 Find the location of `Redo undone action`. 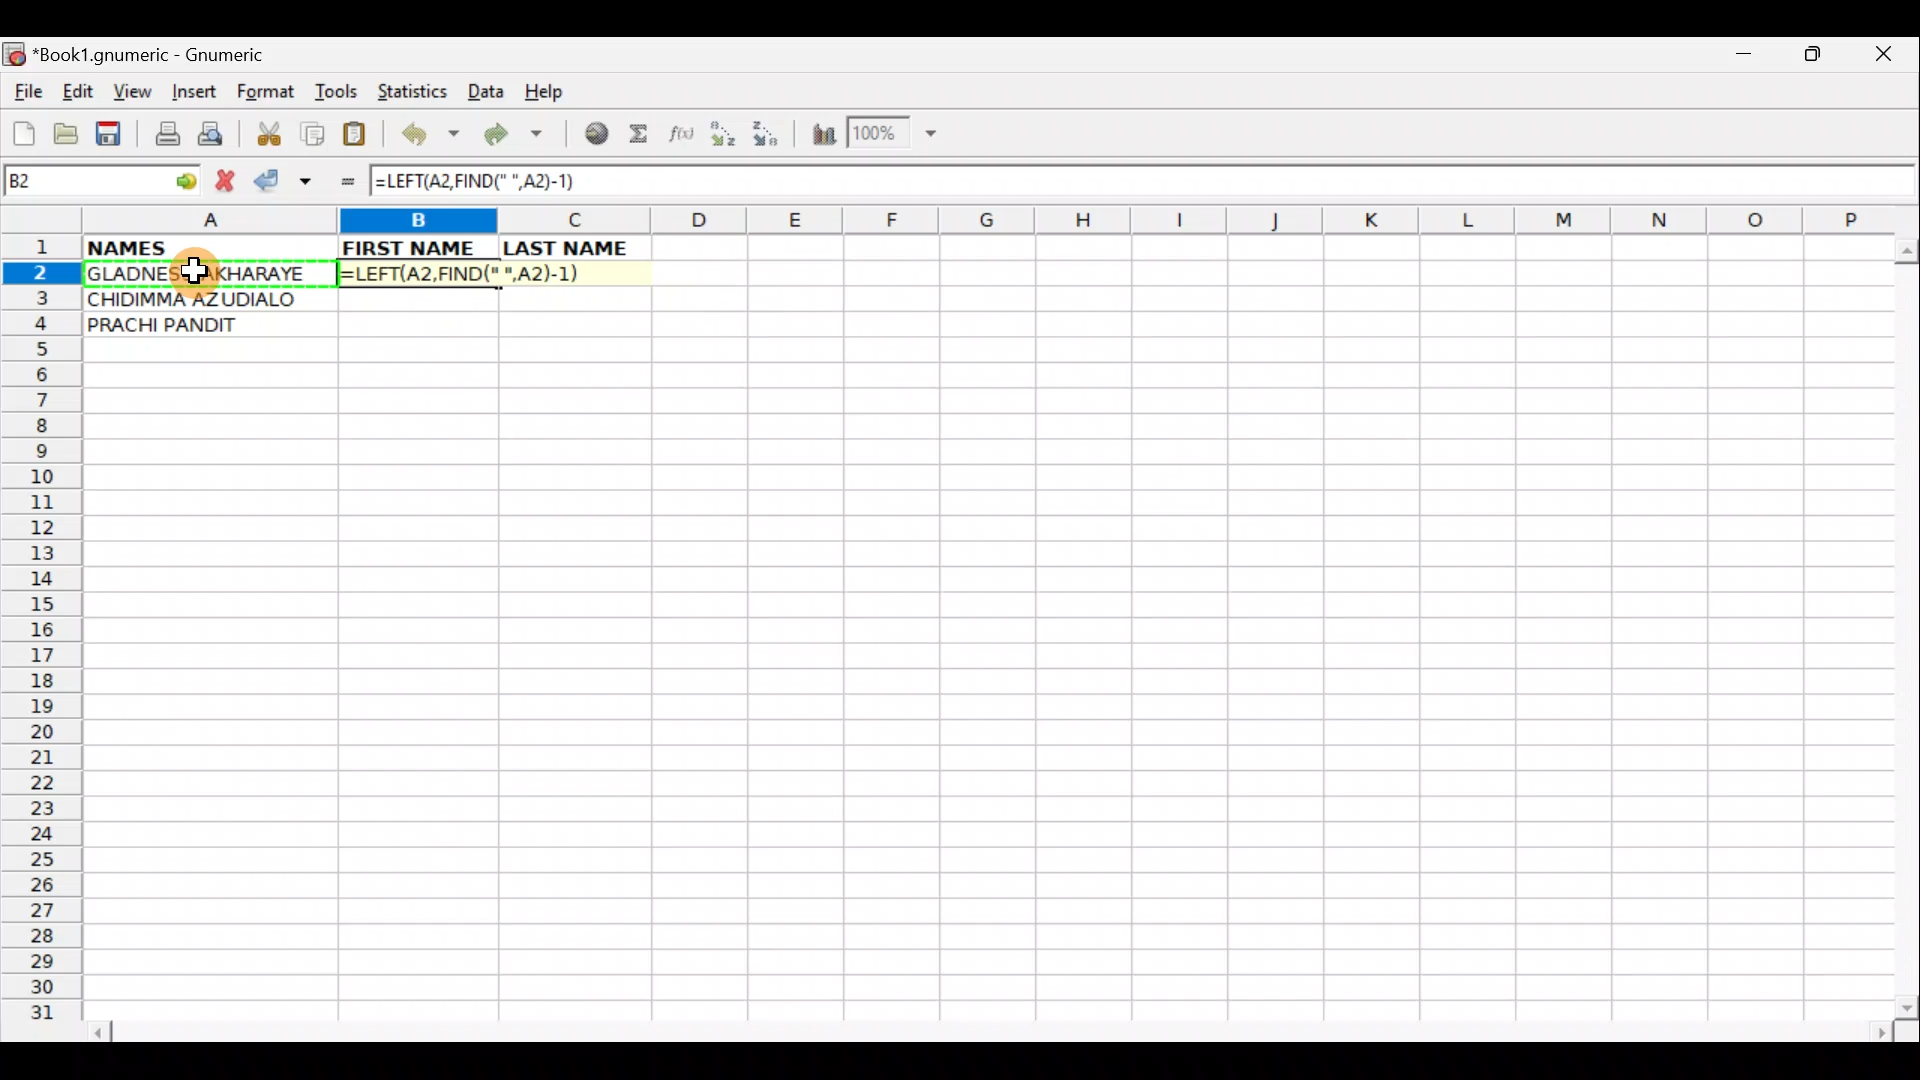

Redo undone action is located at coordinates (518, 137).